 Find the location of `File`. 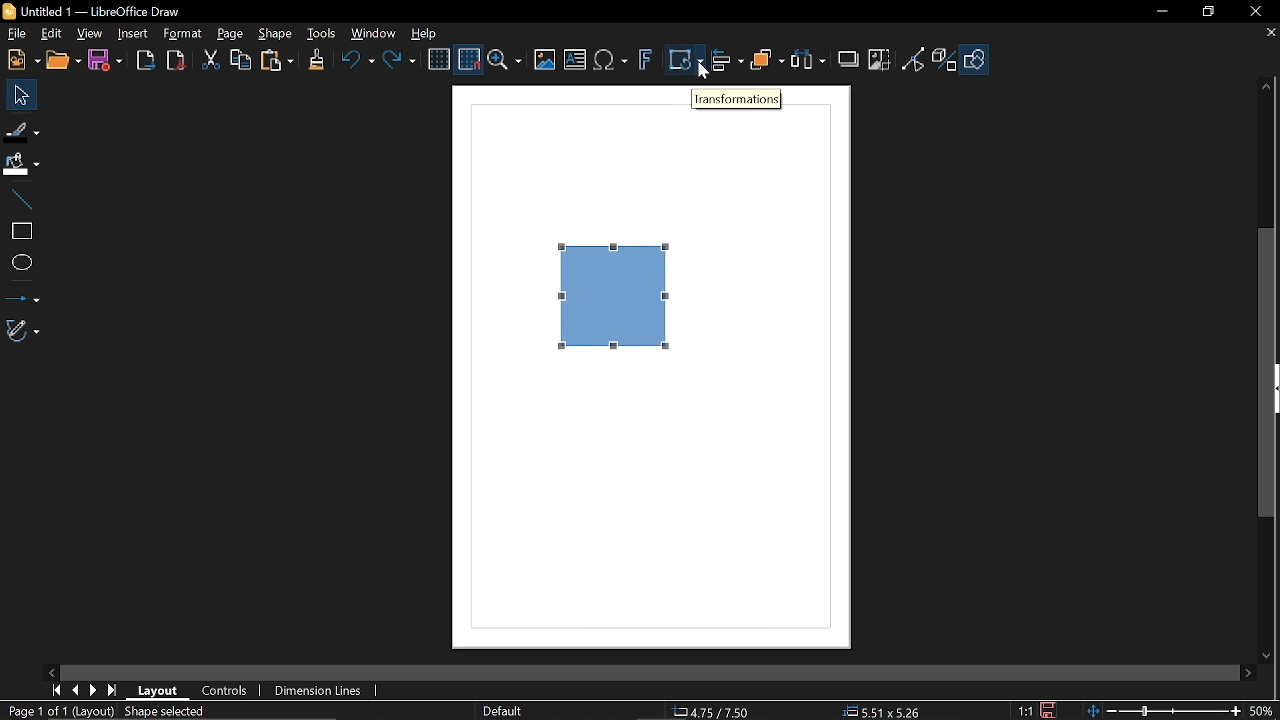

File is located at coordinates (15, 35).